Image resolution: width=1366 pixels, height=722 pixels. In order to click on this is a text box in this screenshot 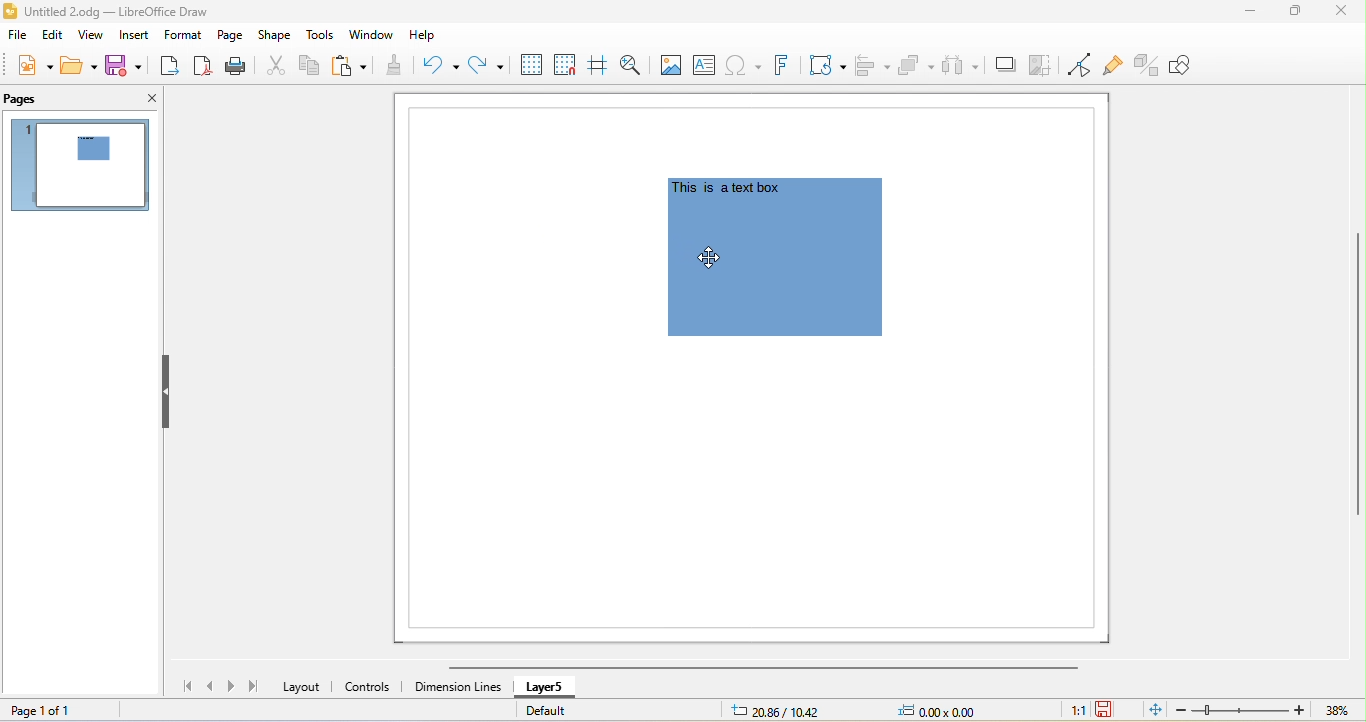, I will do `click(728, 189)`.